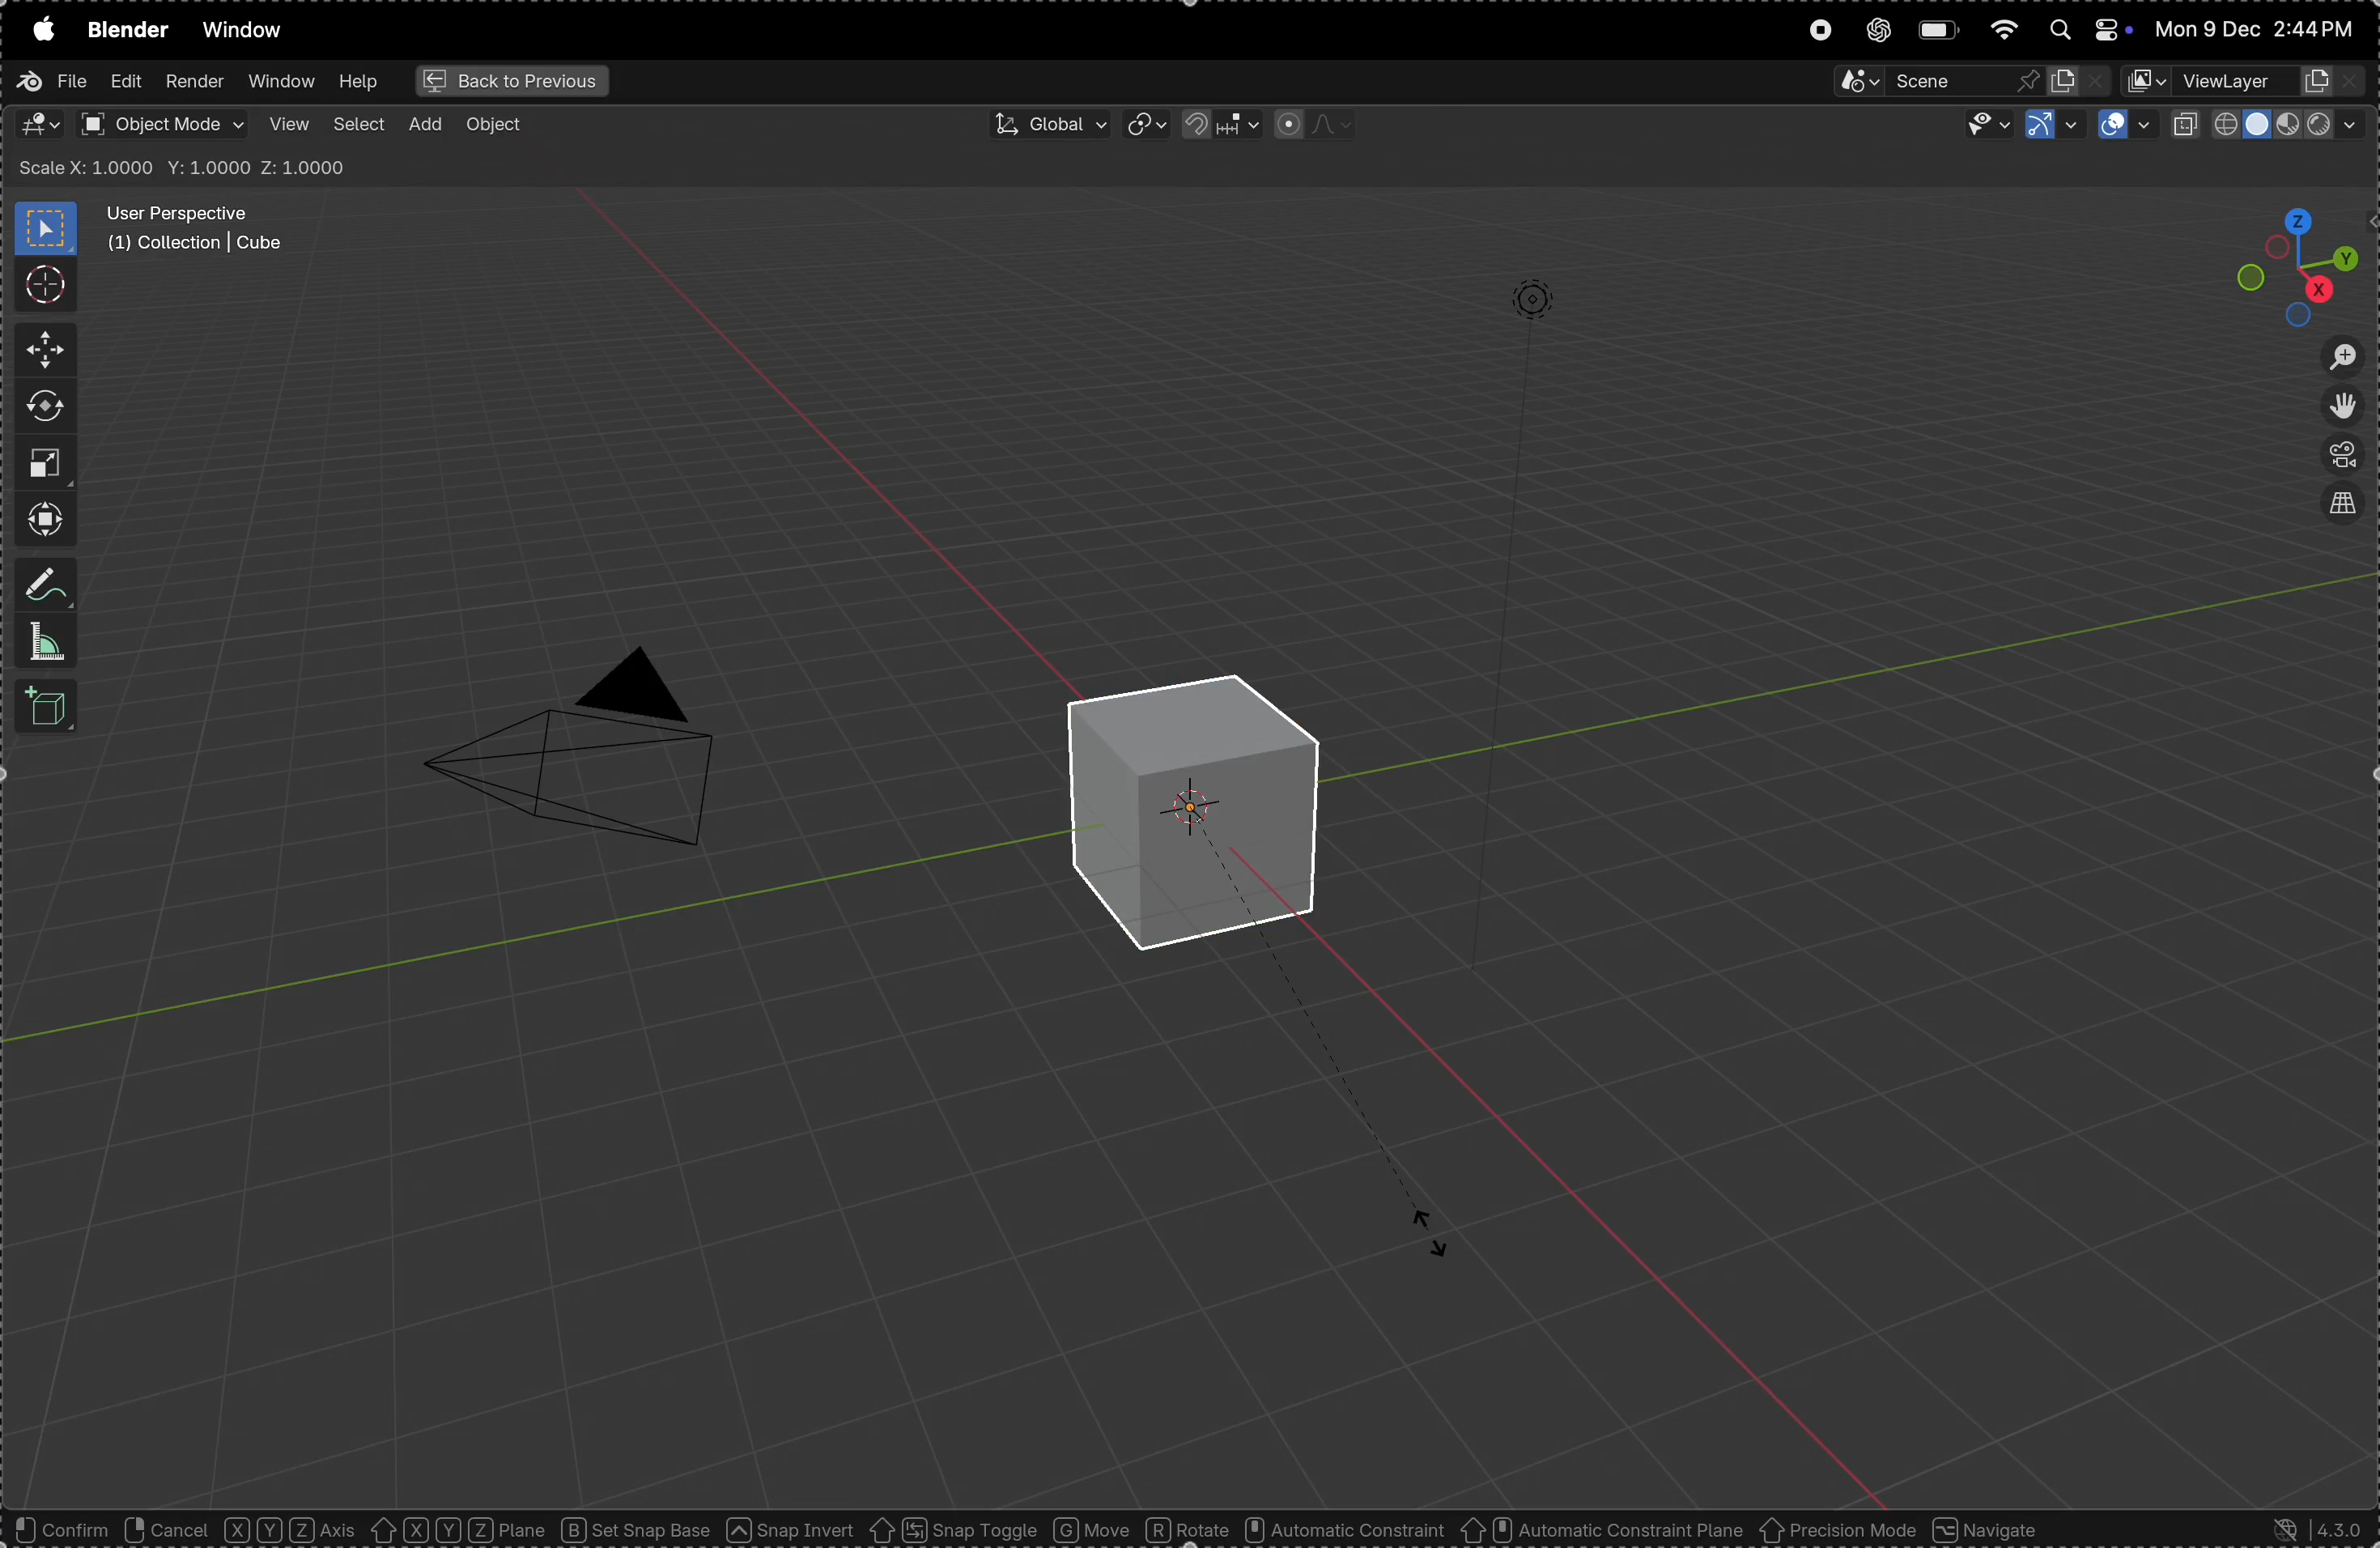 This screenshot has width=2380, height=1548. What do you see at coordinates (51, 1530) in the screenshot?
I see `select` at bounding box center [51, 1530].